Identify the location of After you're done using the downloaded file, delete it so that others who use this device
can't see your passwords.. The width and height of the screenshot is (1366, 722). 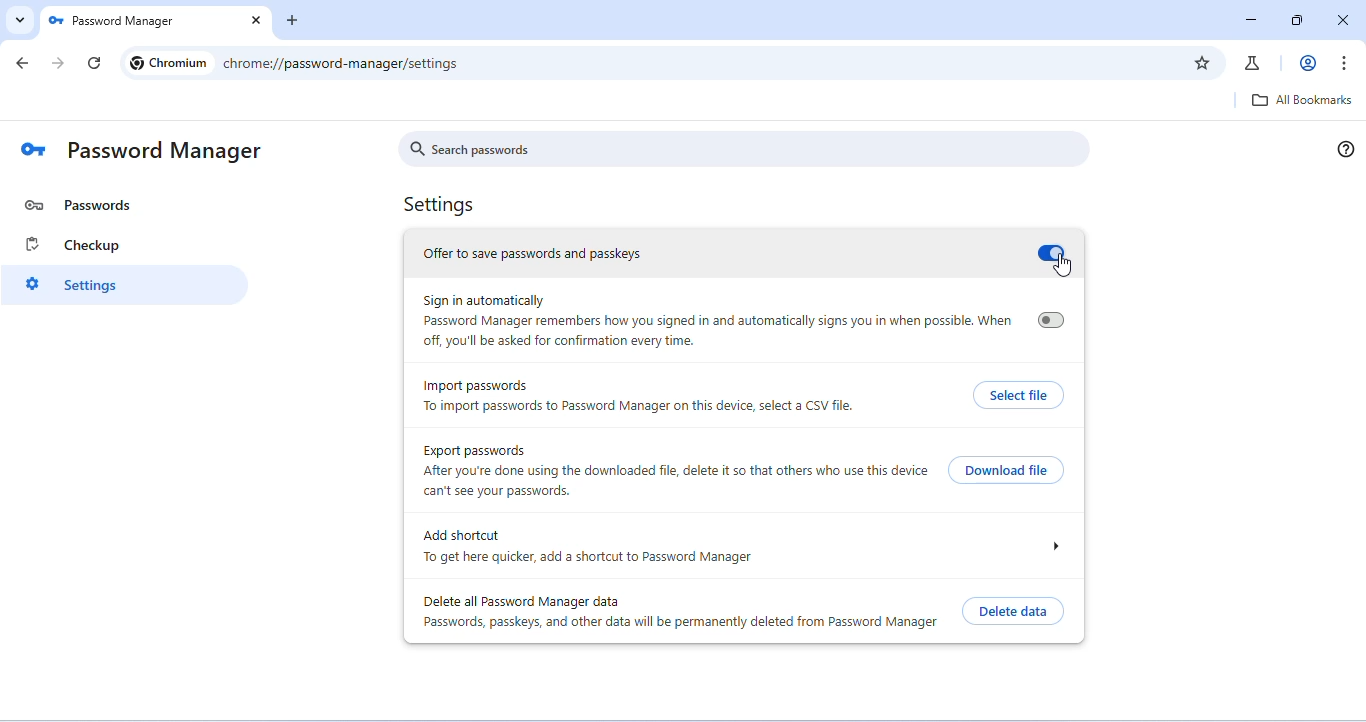
(671, 482).